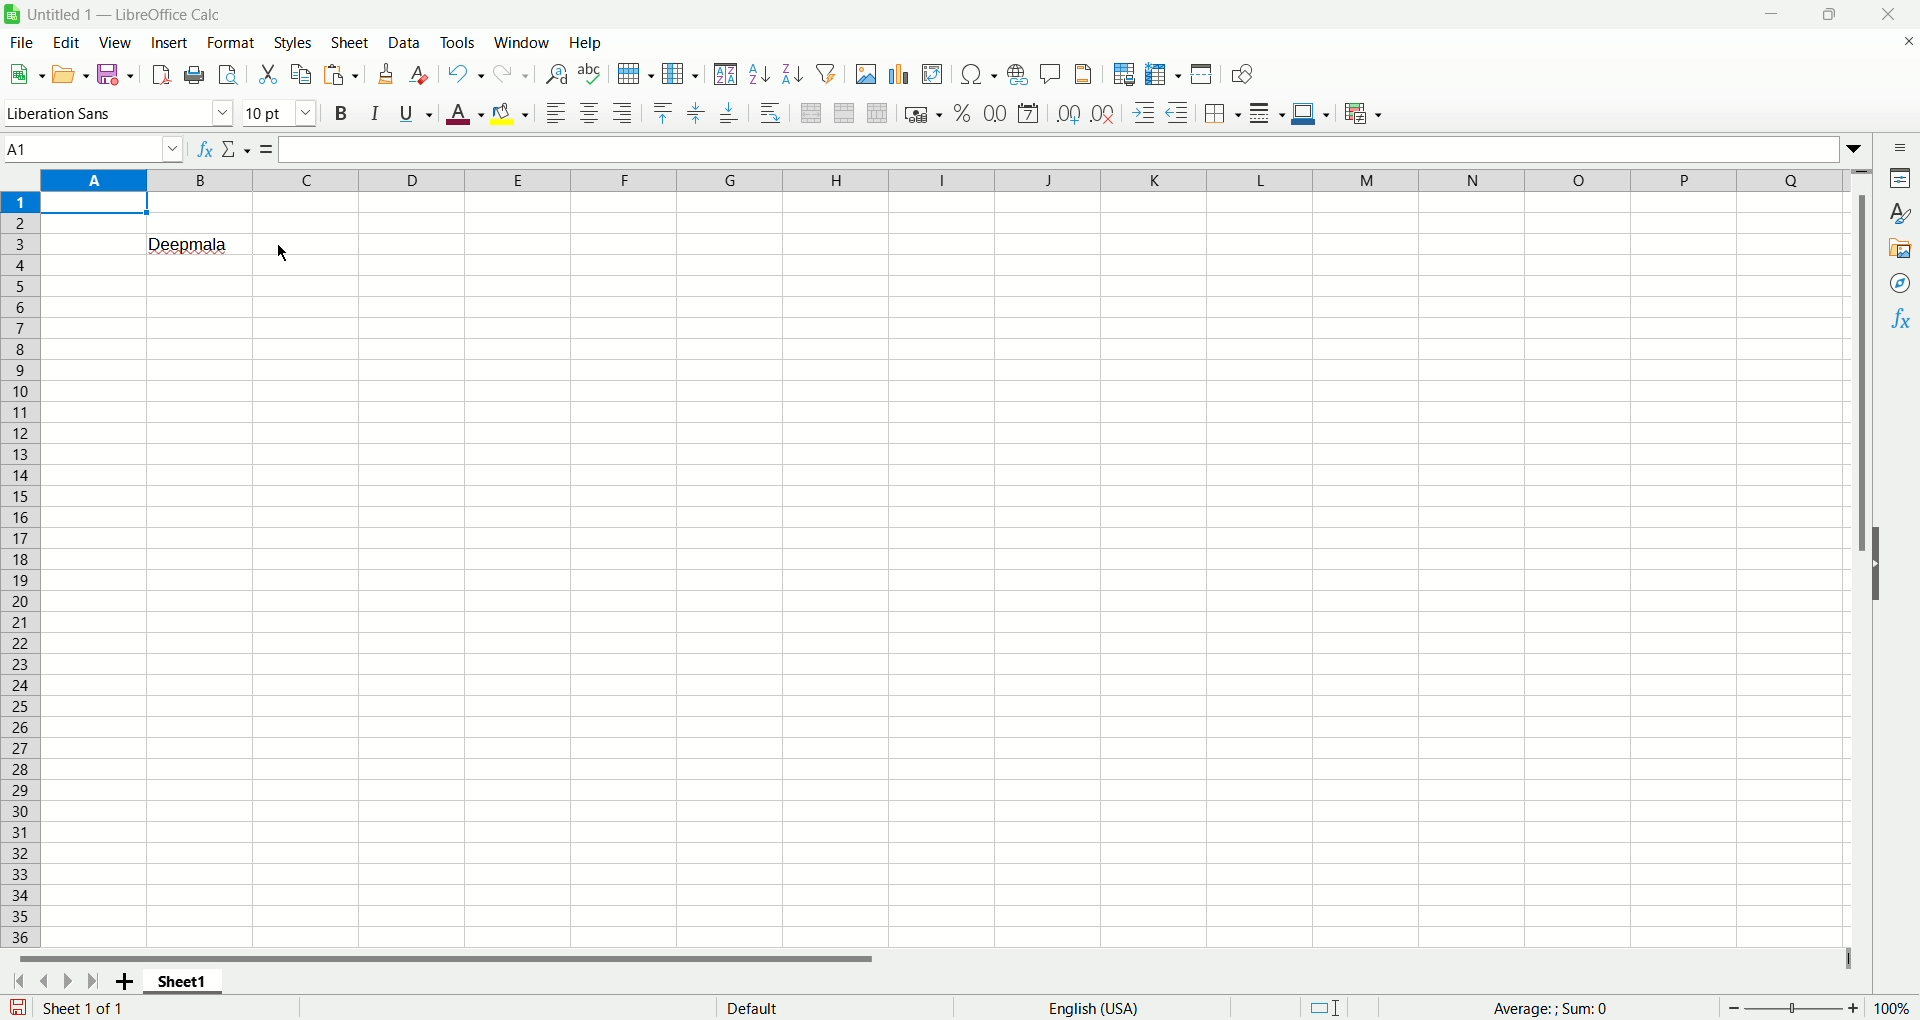  I want to click on Column, so click(945, 179).